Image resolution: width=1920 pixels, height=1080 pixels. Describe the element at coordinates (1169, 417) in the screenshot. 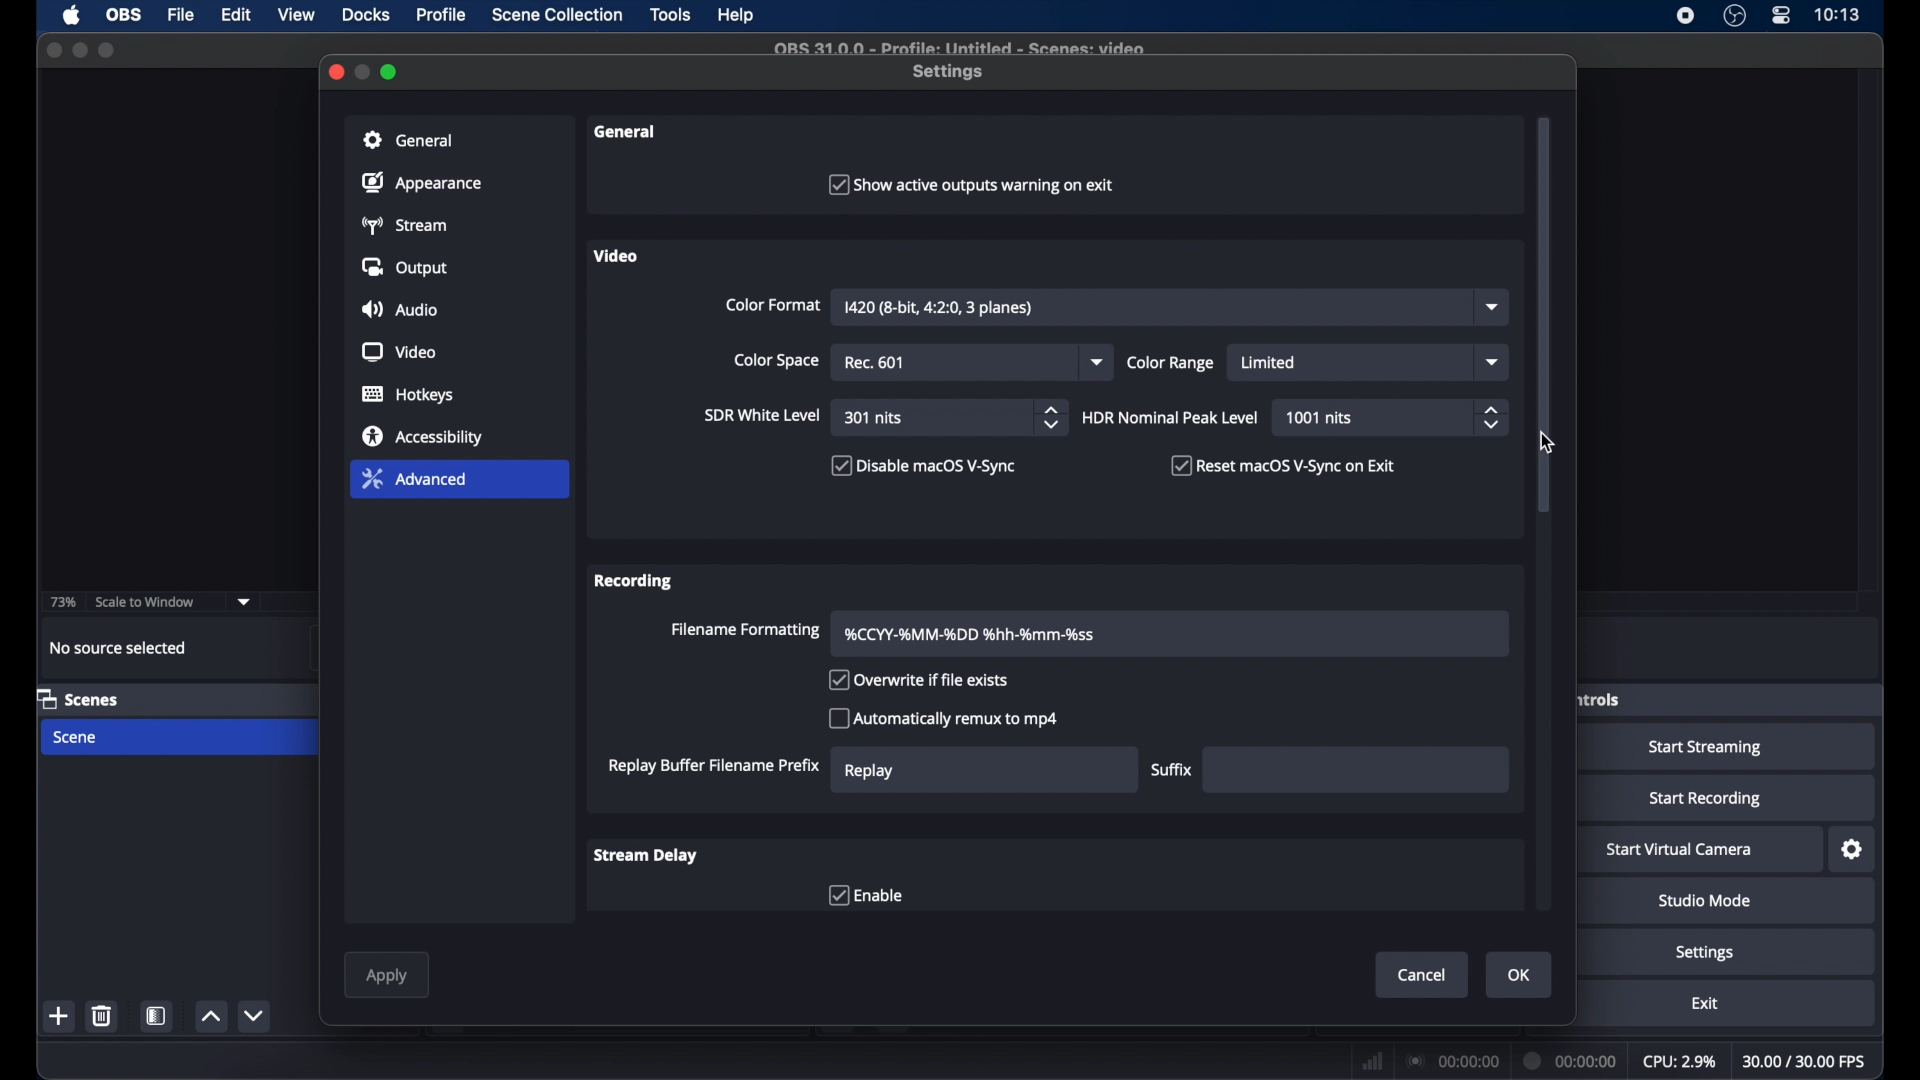

I see `HDR nominal peak level` at that location.